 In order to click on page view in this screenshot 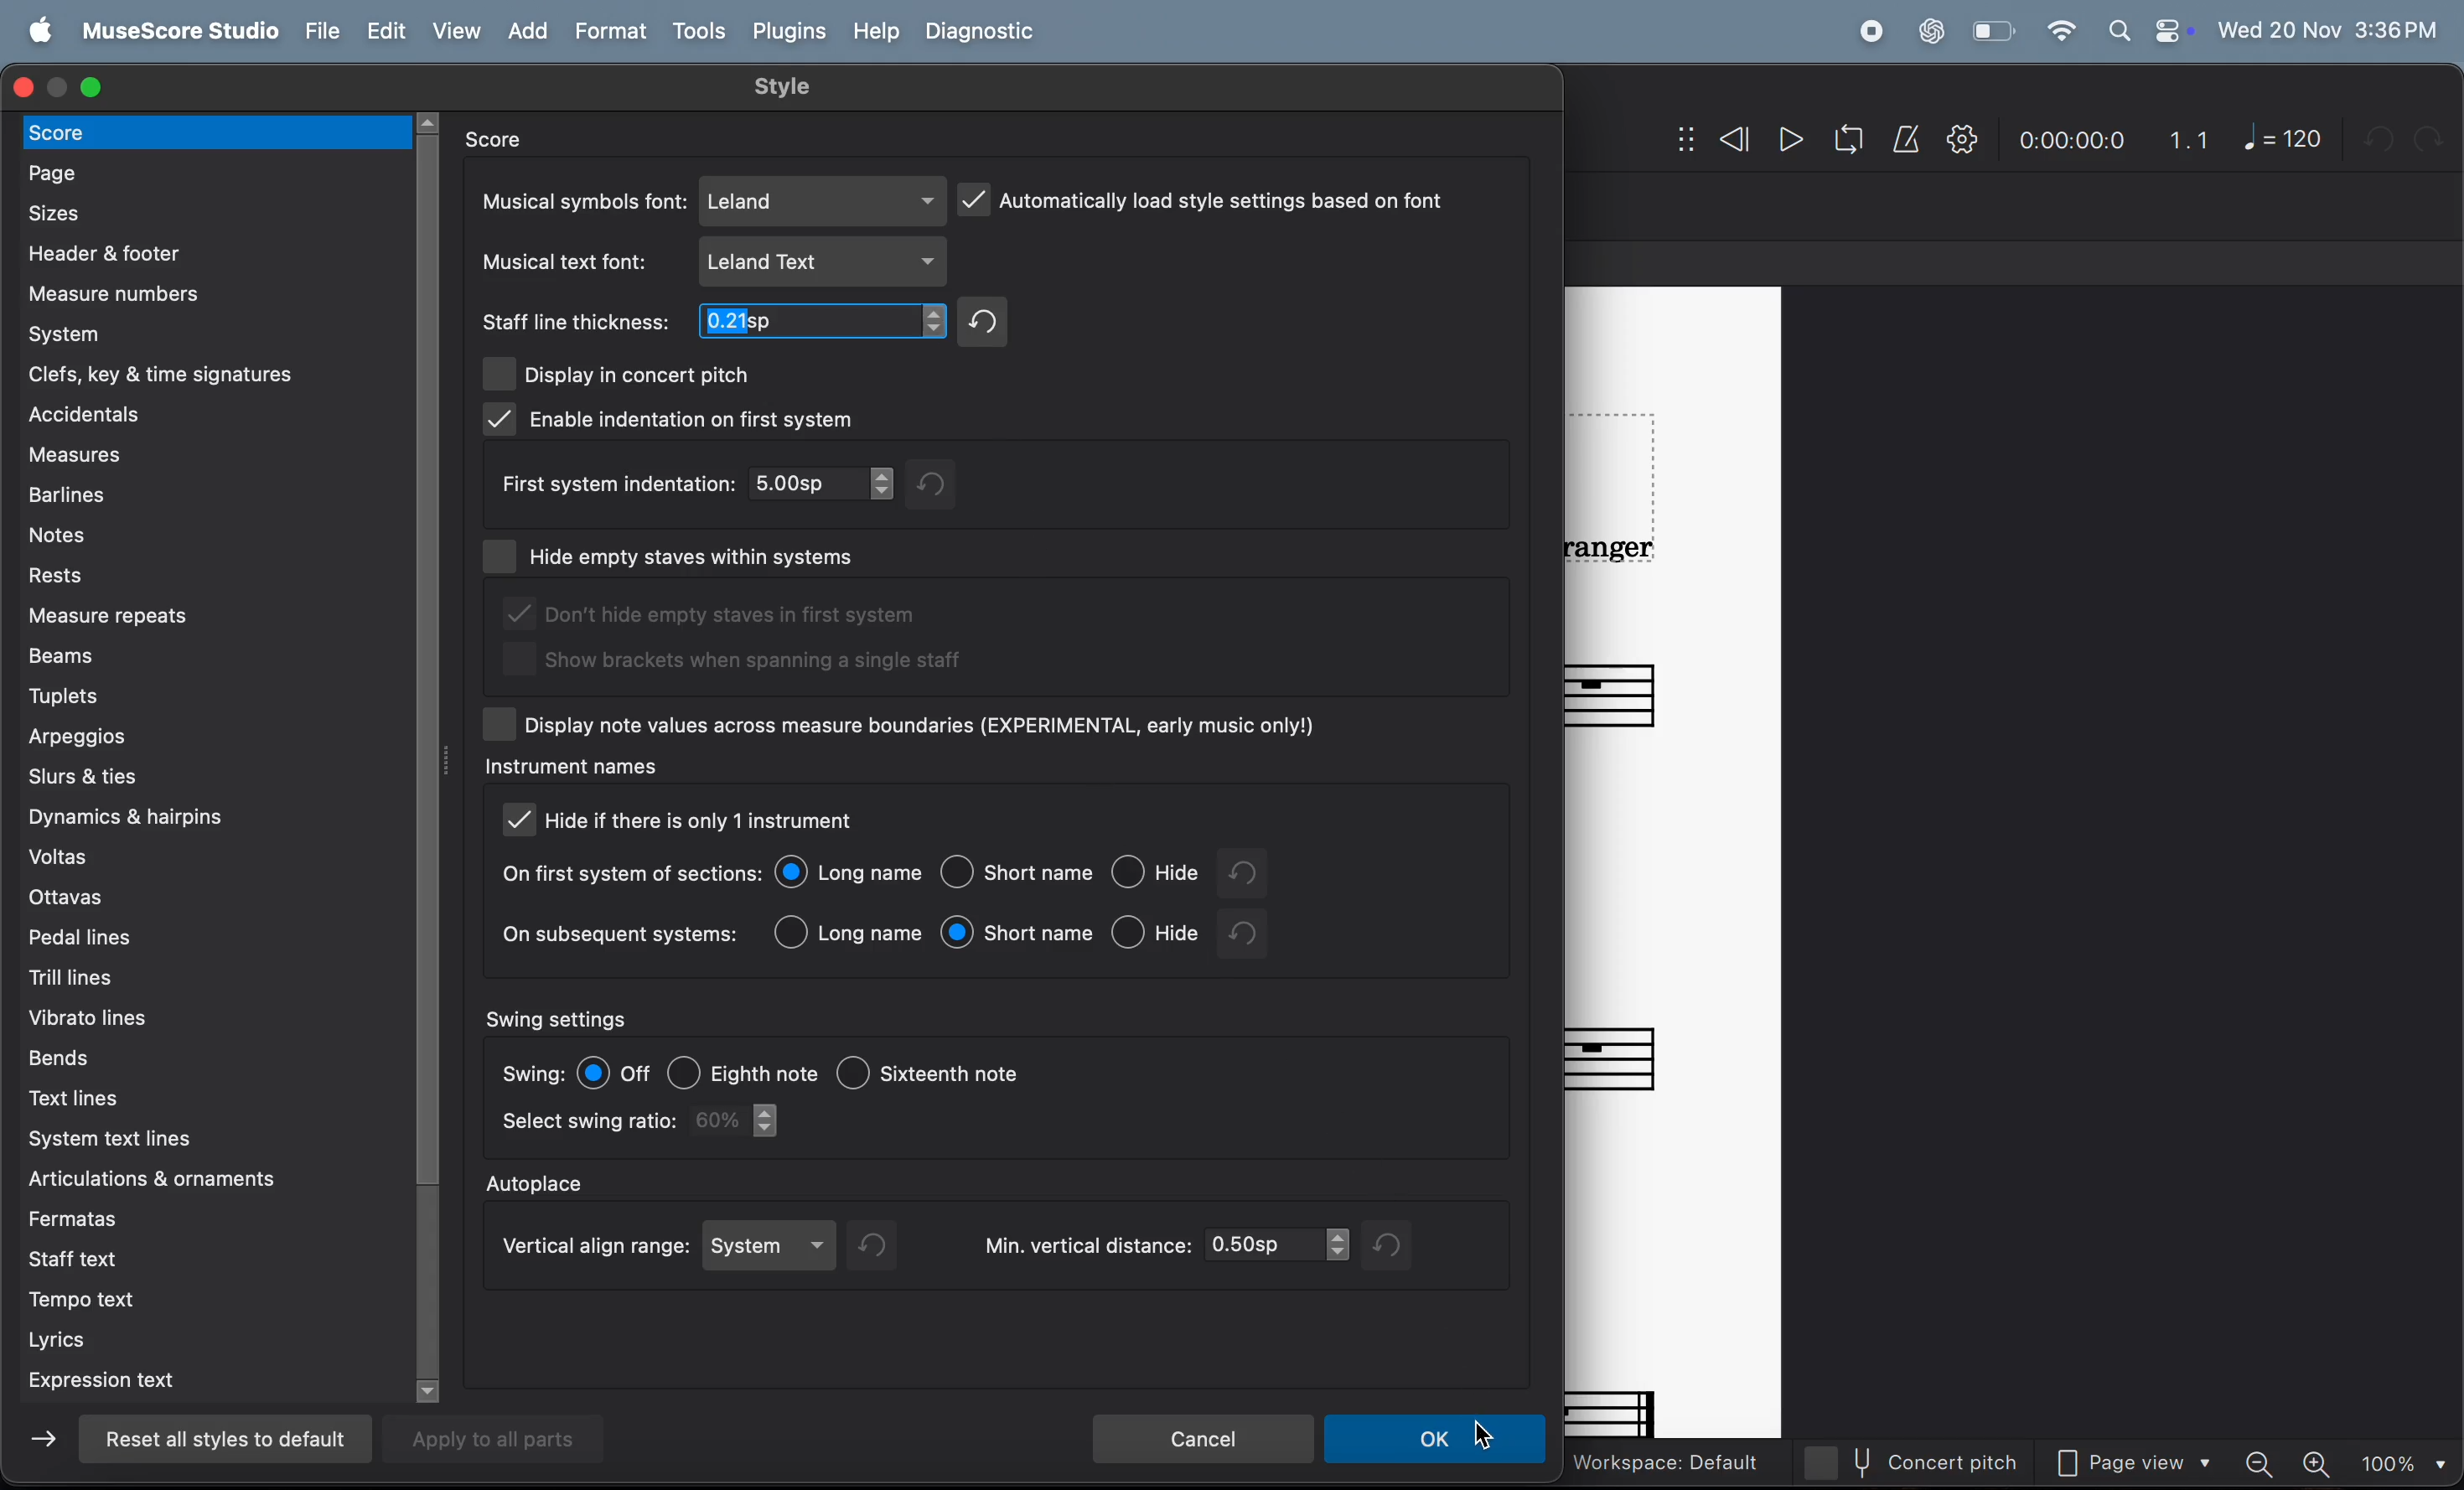, I will do `click(2141, 1465)`.